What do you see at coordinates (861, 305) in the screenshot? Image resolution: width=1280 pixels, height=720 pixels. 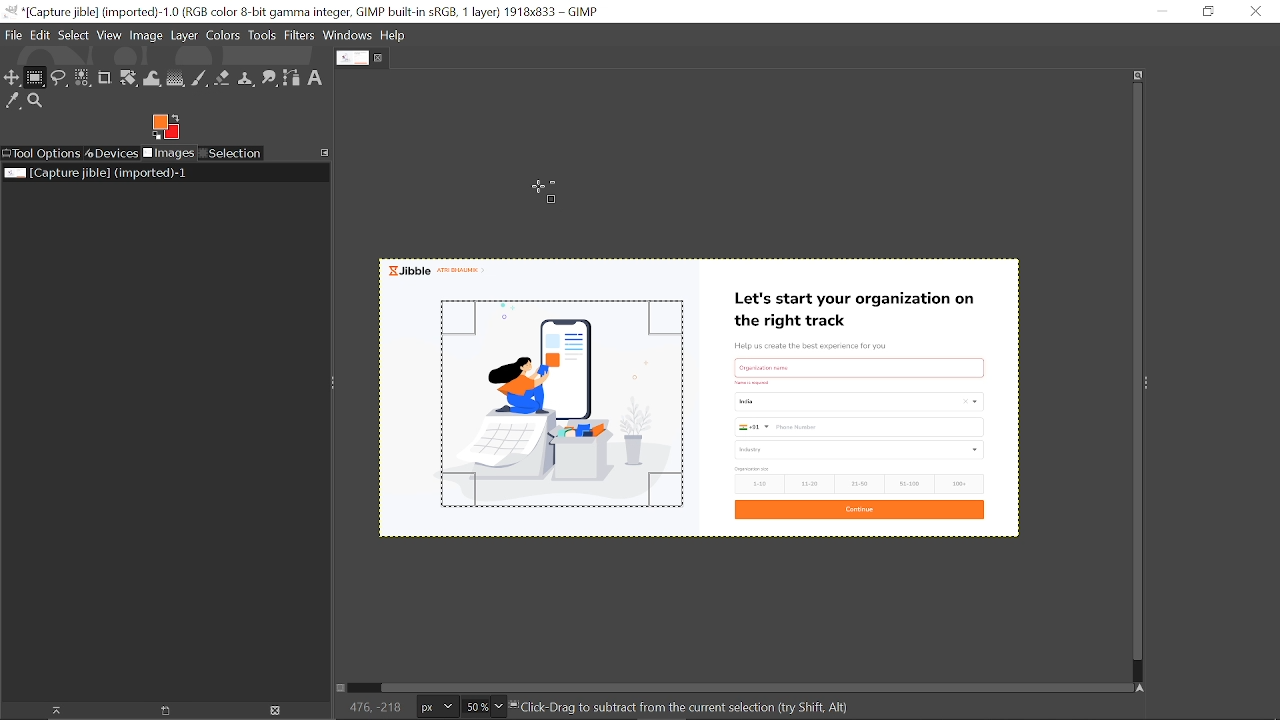 I see `Let's start your organization on
the right track` at bounding box center [861, 305].